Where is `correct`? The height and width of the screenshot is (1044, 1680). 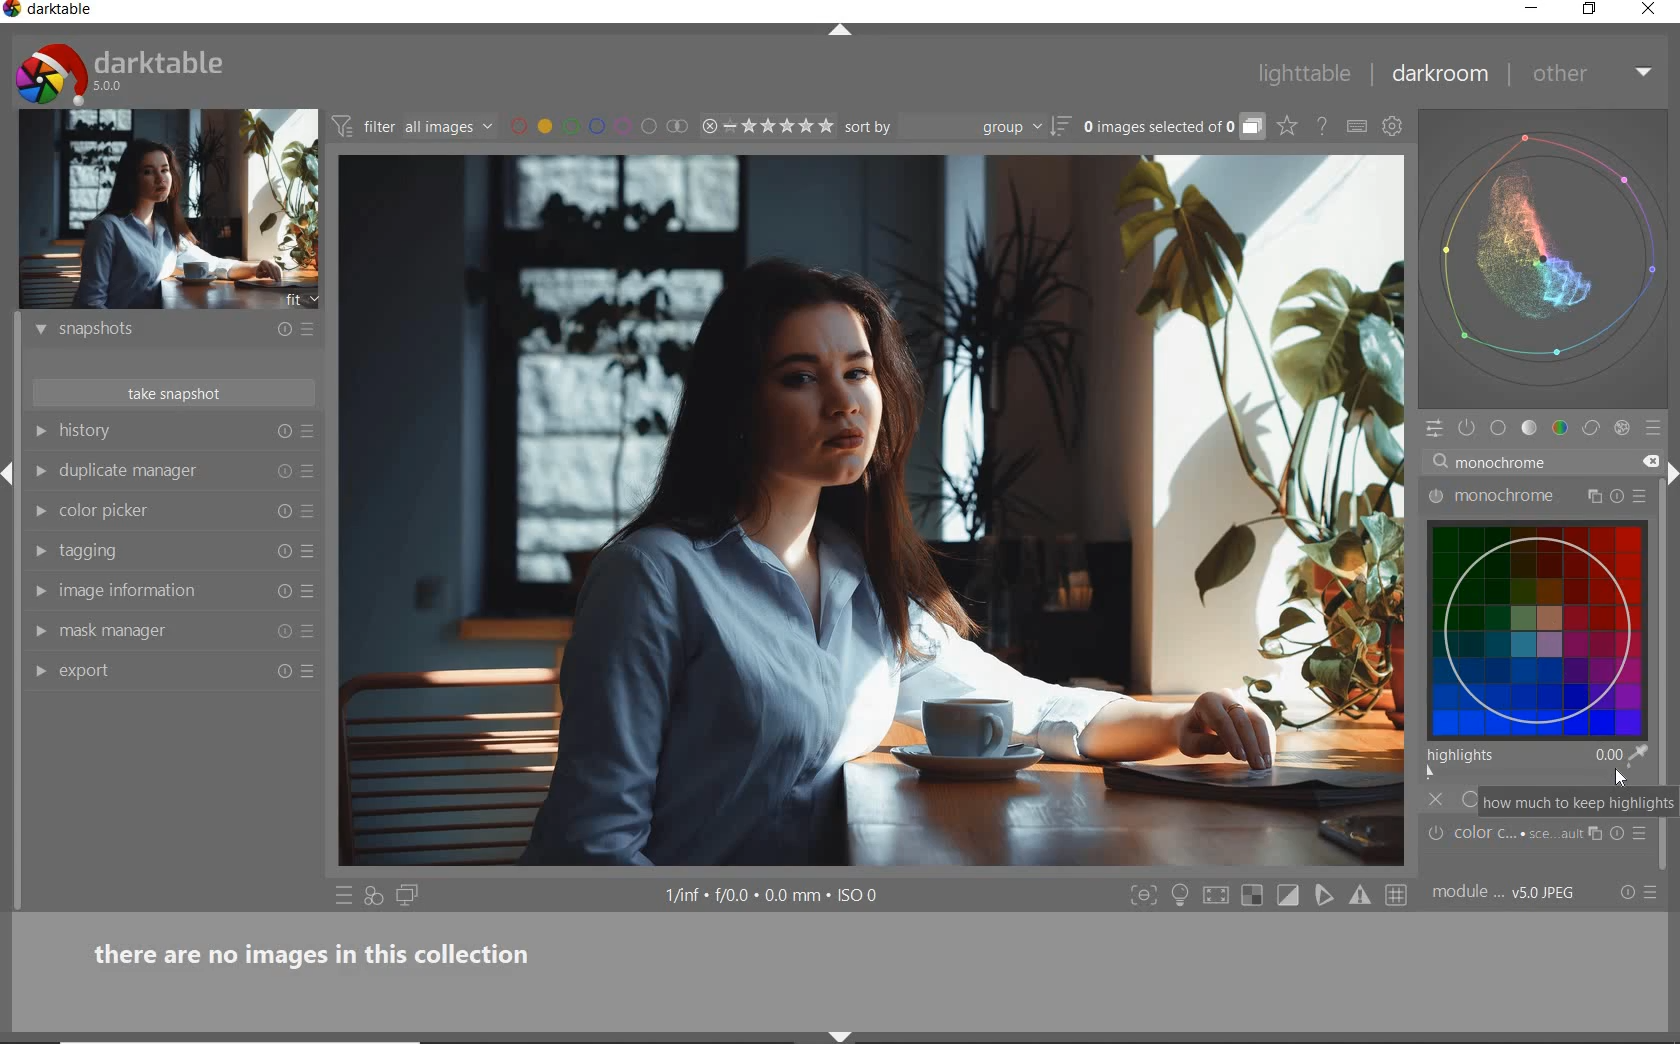
correct is located at coordinates (1591, 429).